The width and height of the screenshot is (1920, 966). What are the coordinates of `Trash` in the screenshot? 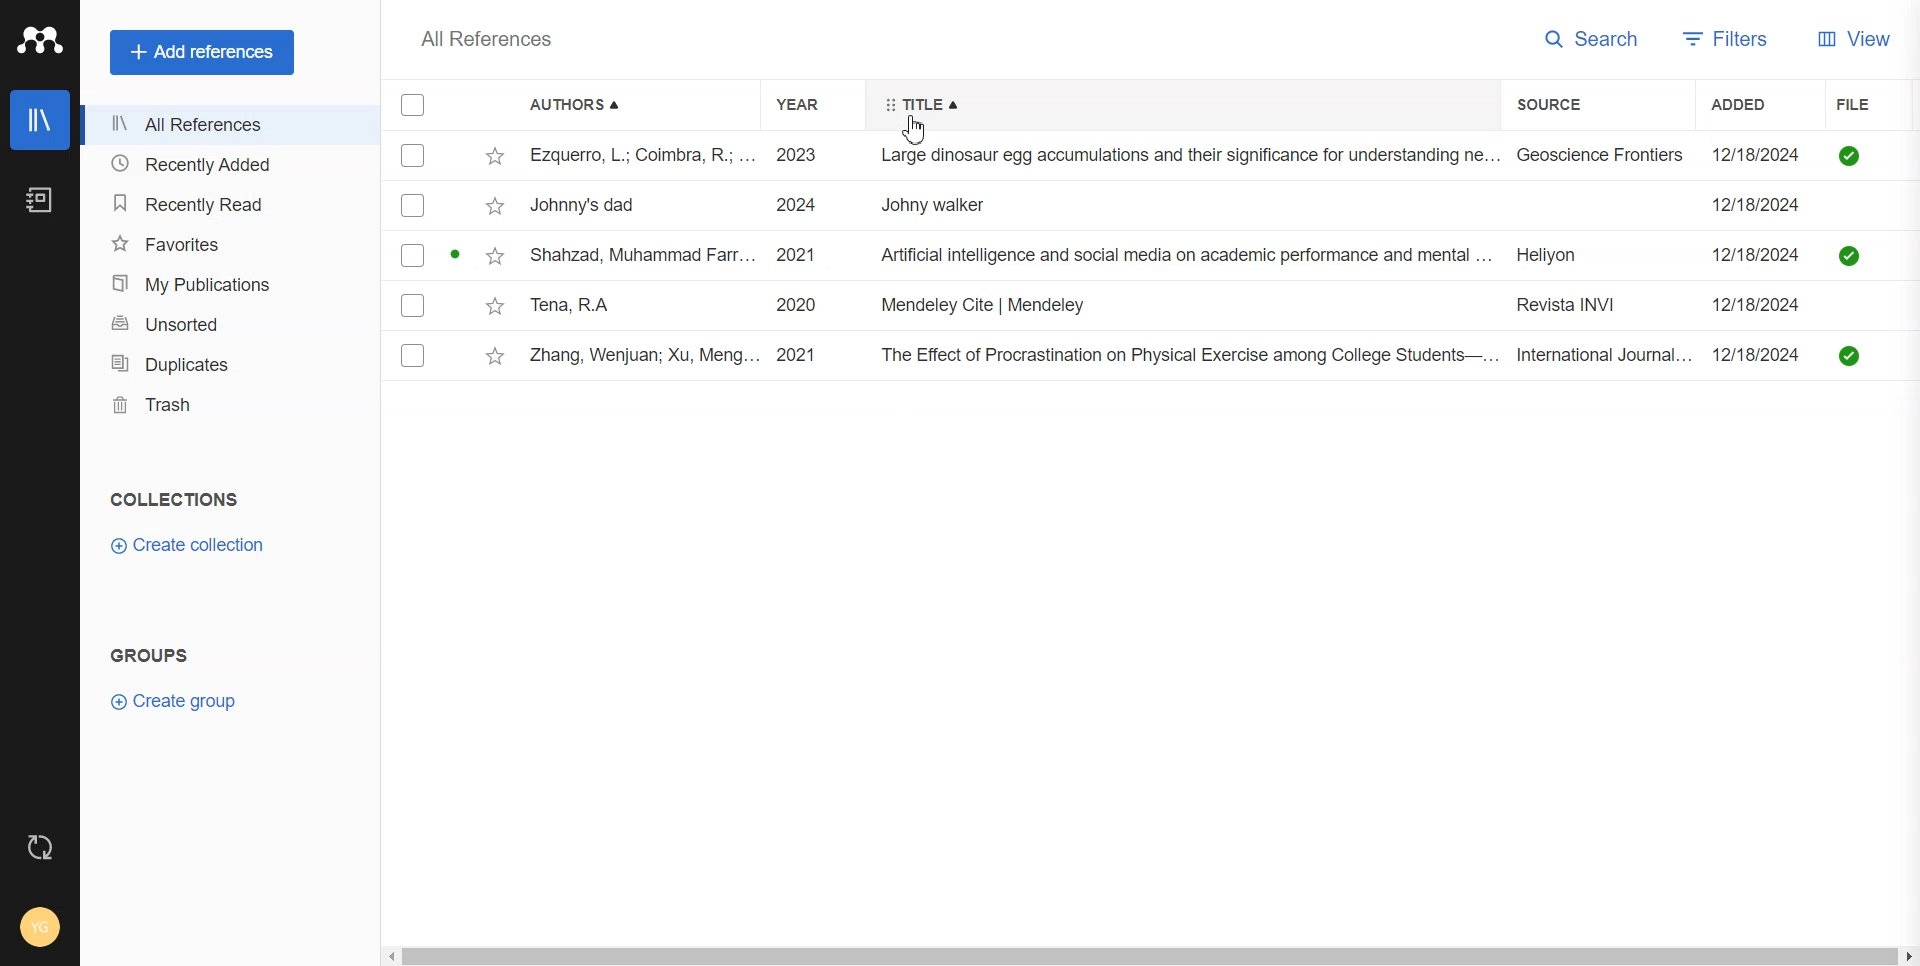 It's located at (229, 405).